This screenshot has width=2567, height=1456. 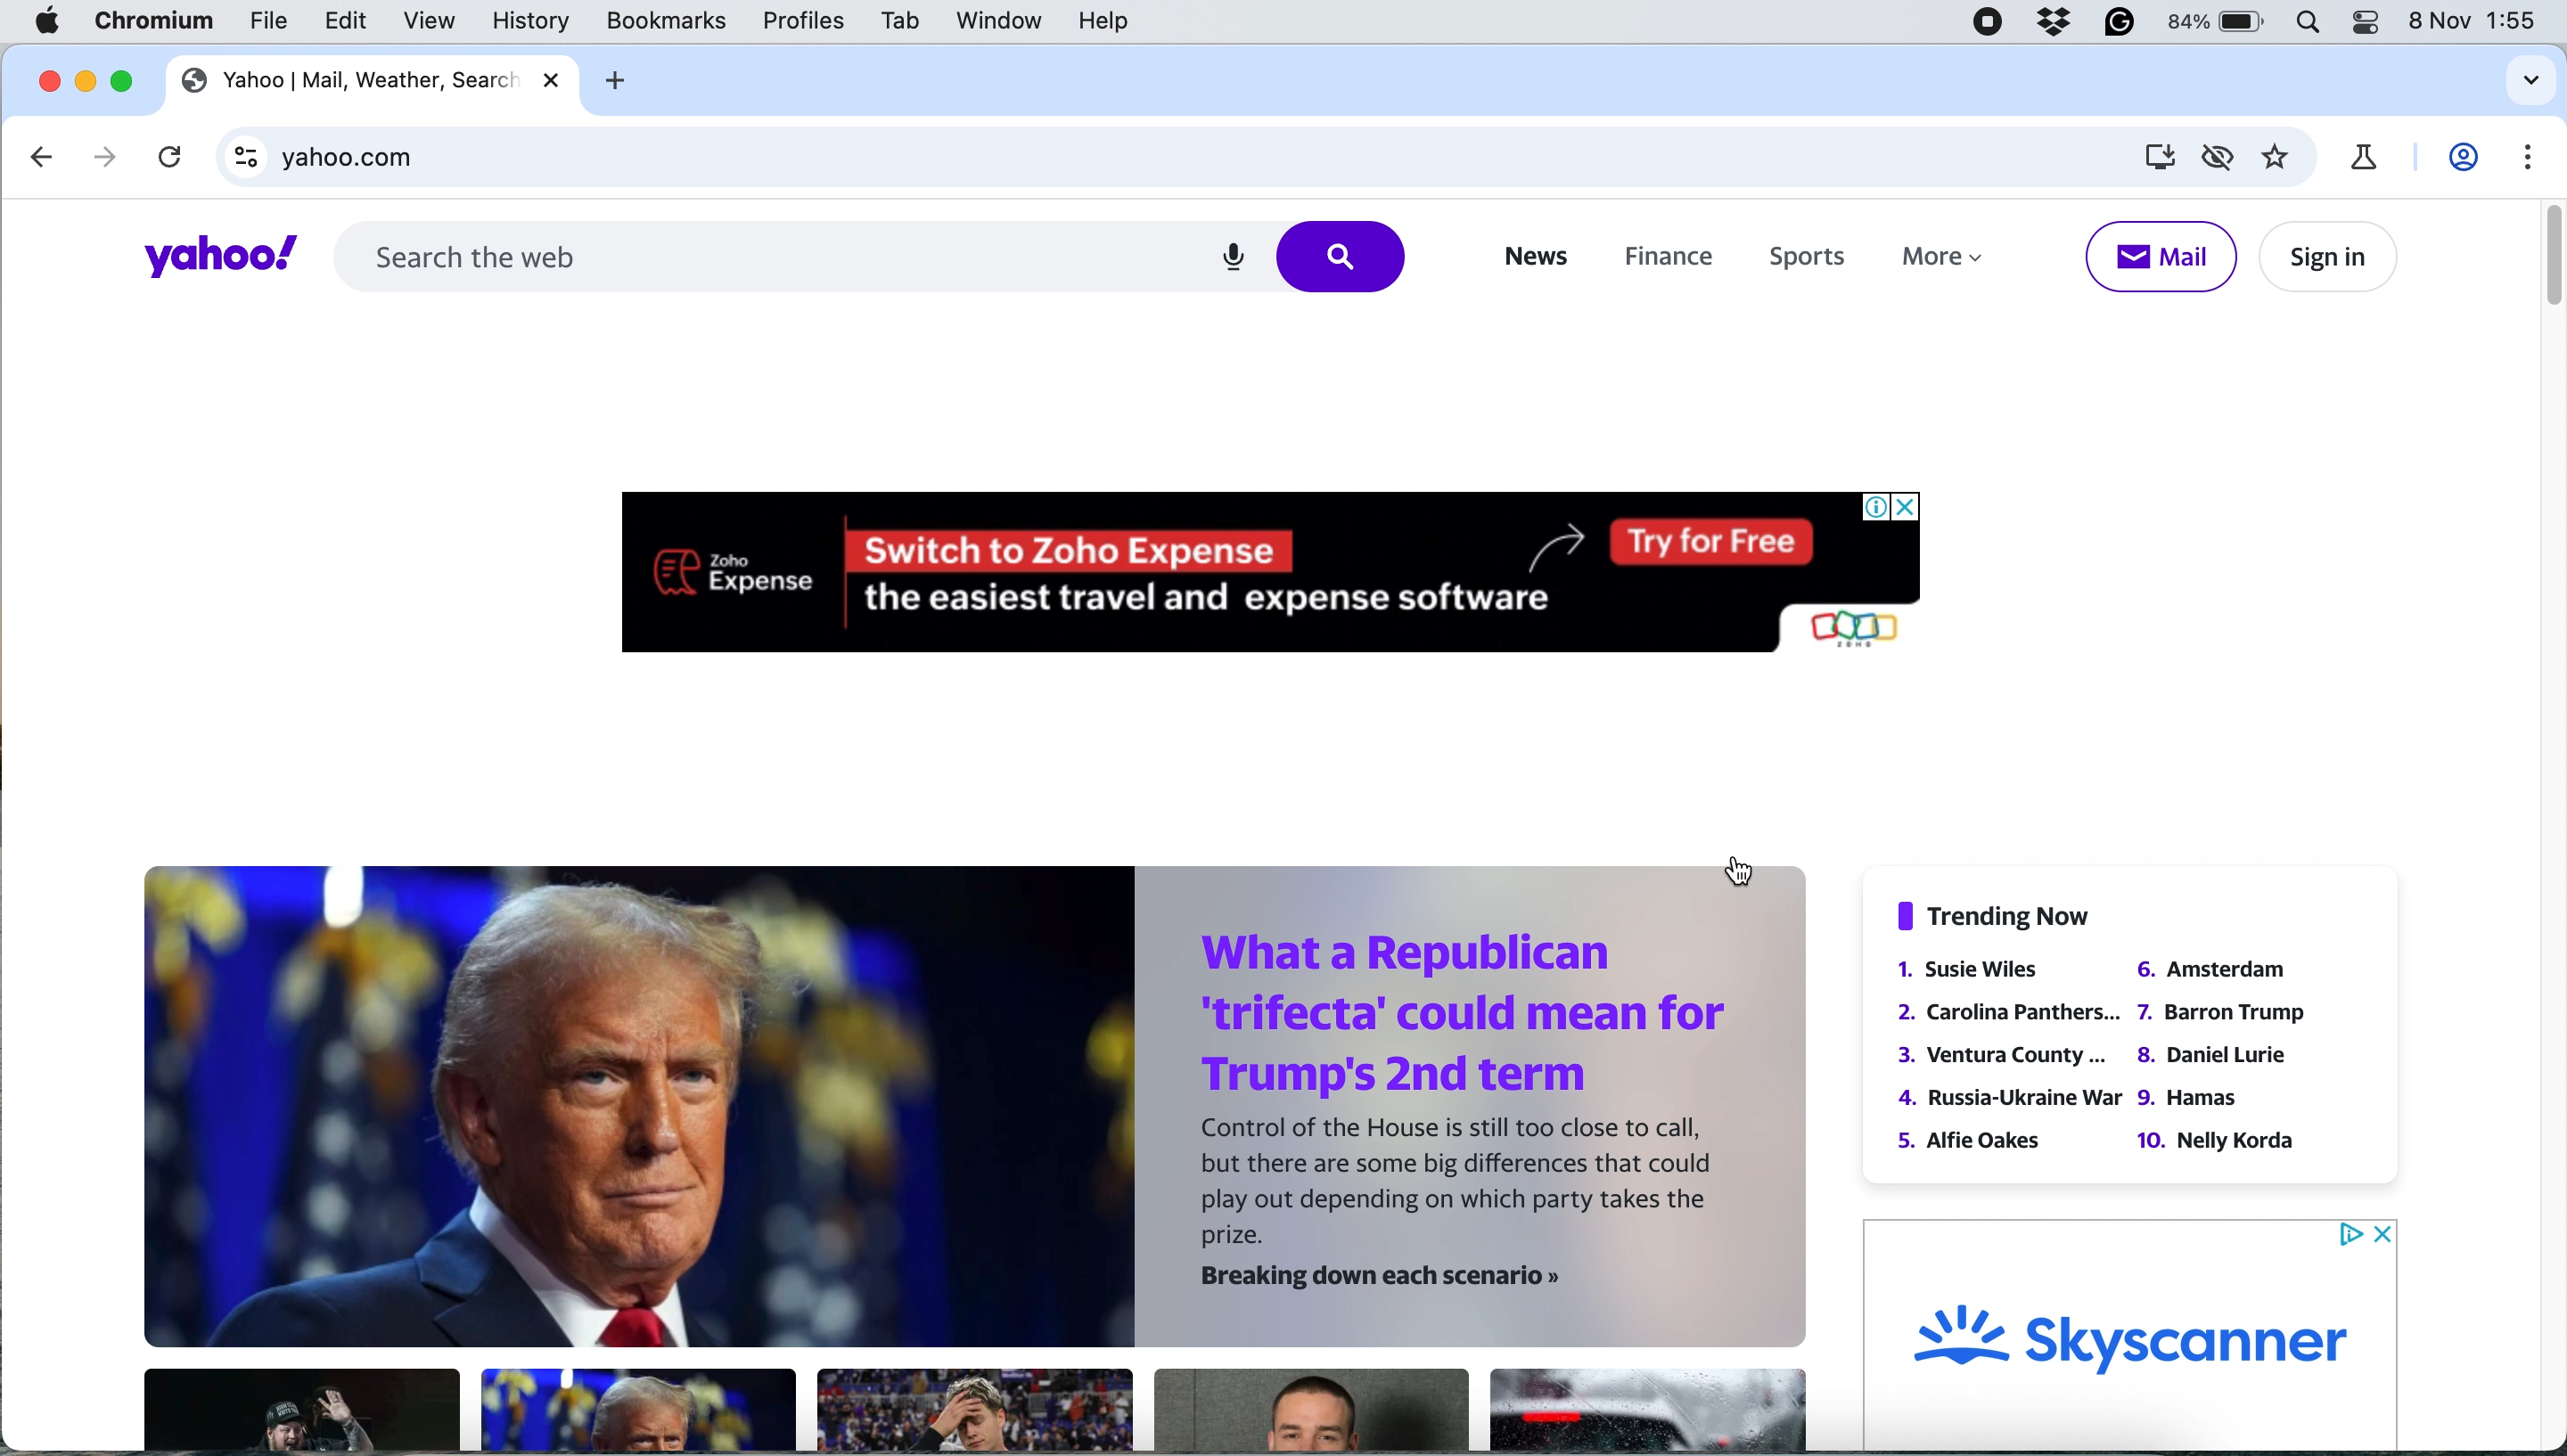 What do you see at coordinates (2543, 262) in the screenshot?
I see `vertical scroll bar` at bounding box center [2543, 262].